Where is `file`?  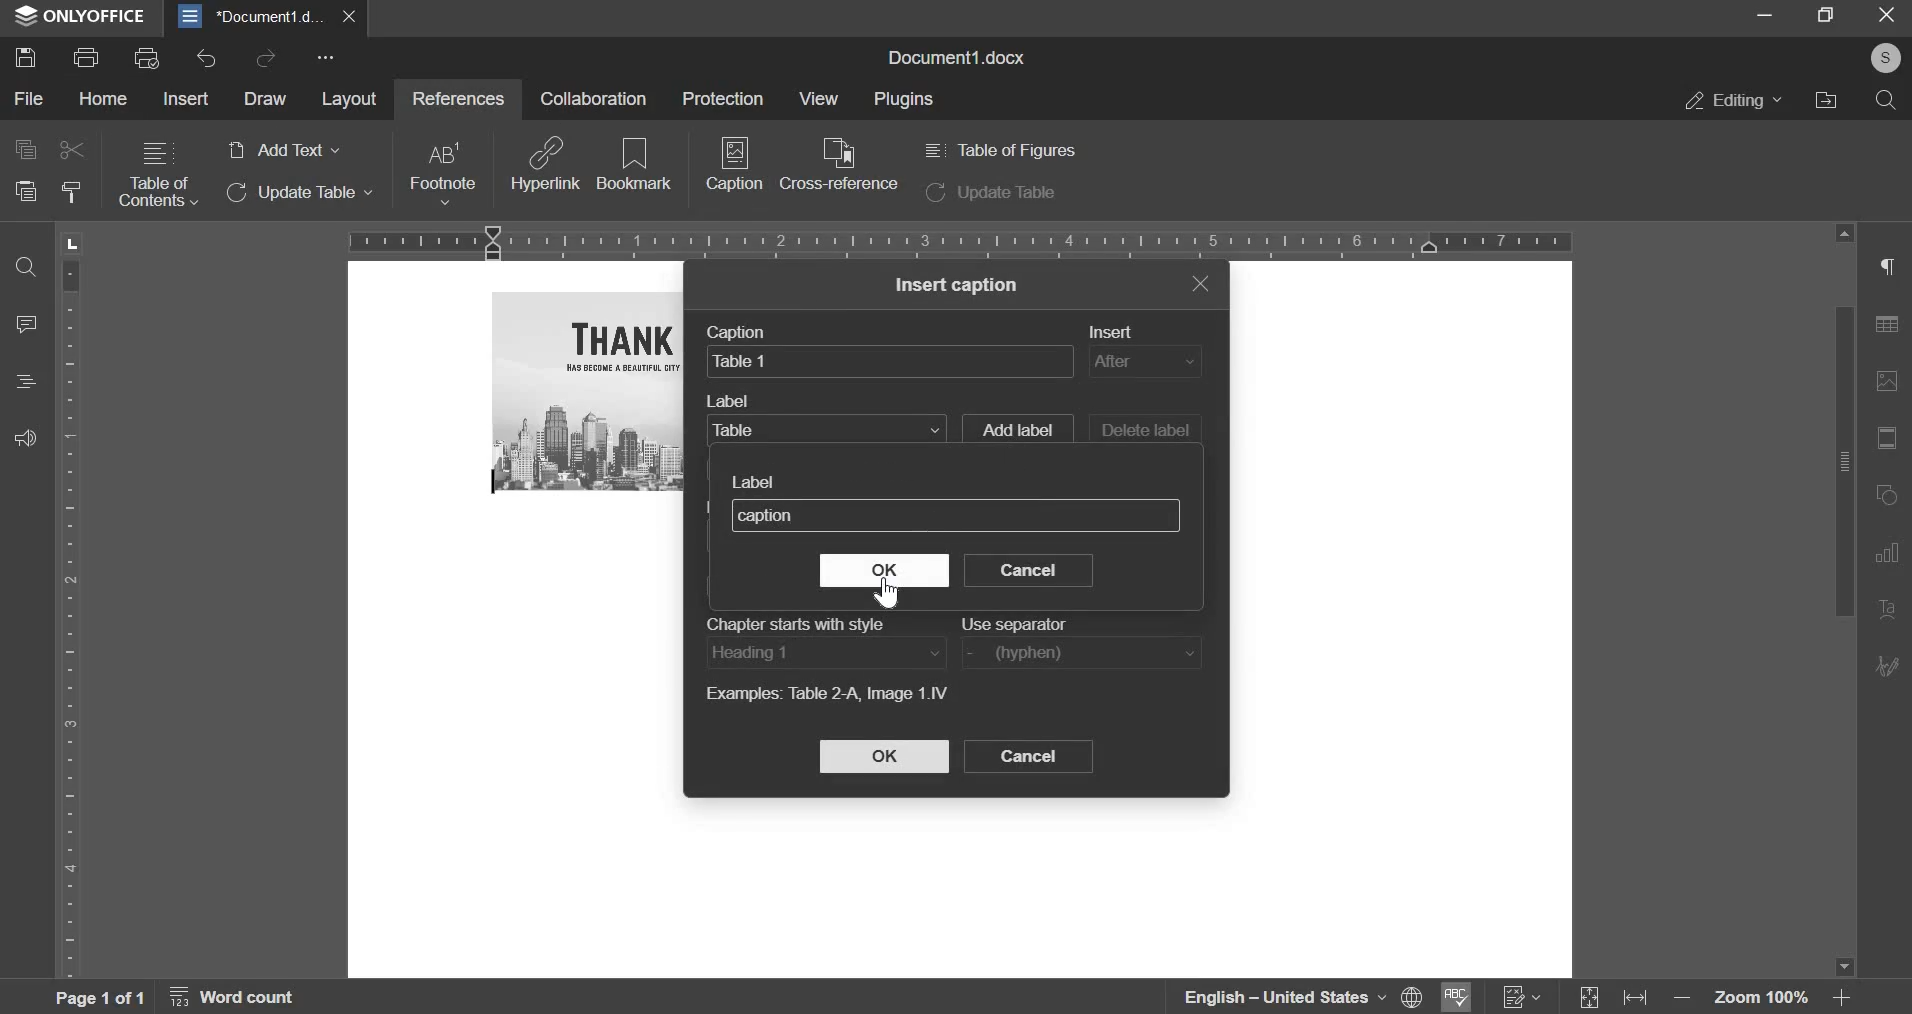 file is located at coordinates (30, 100).